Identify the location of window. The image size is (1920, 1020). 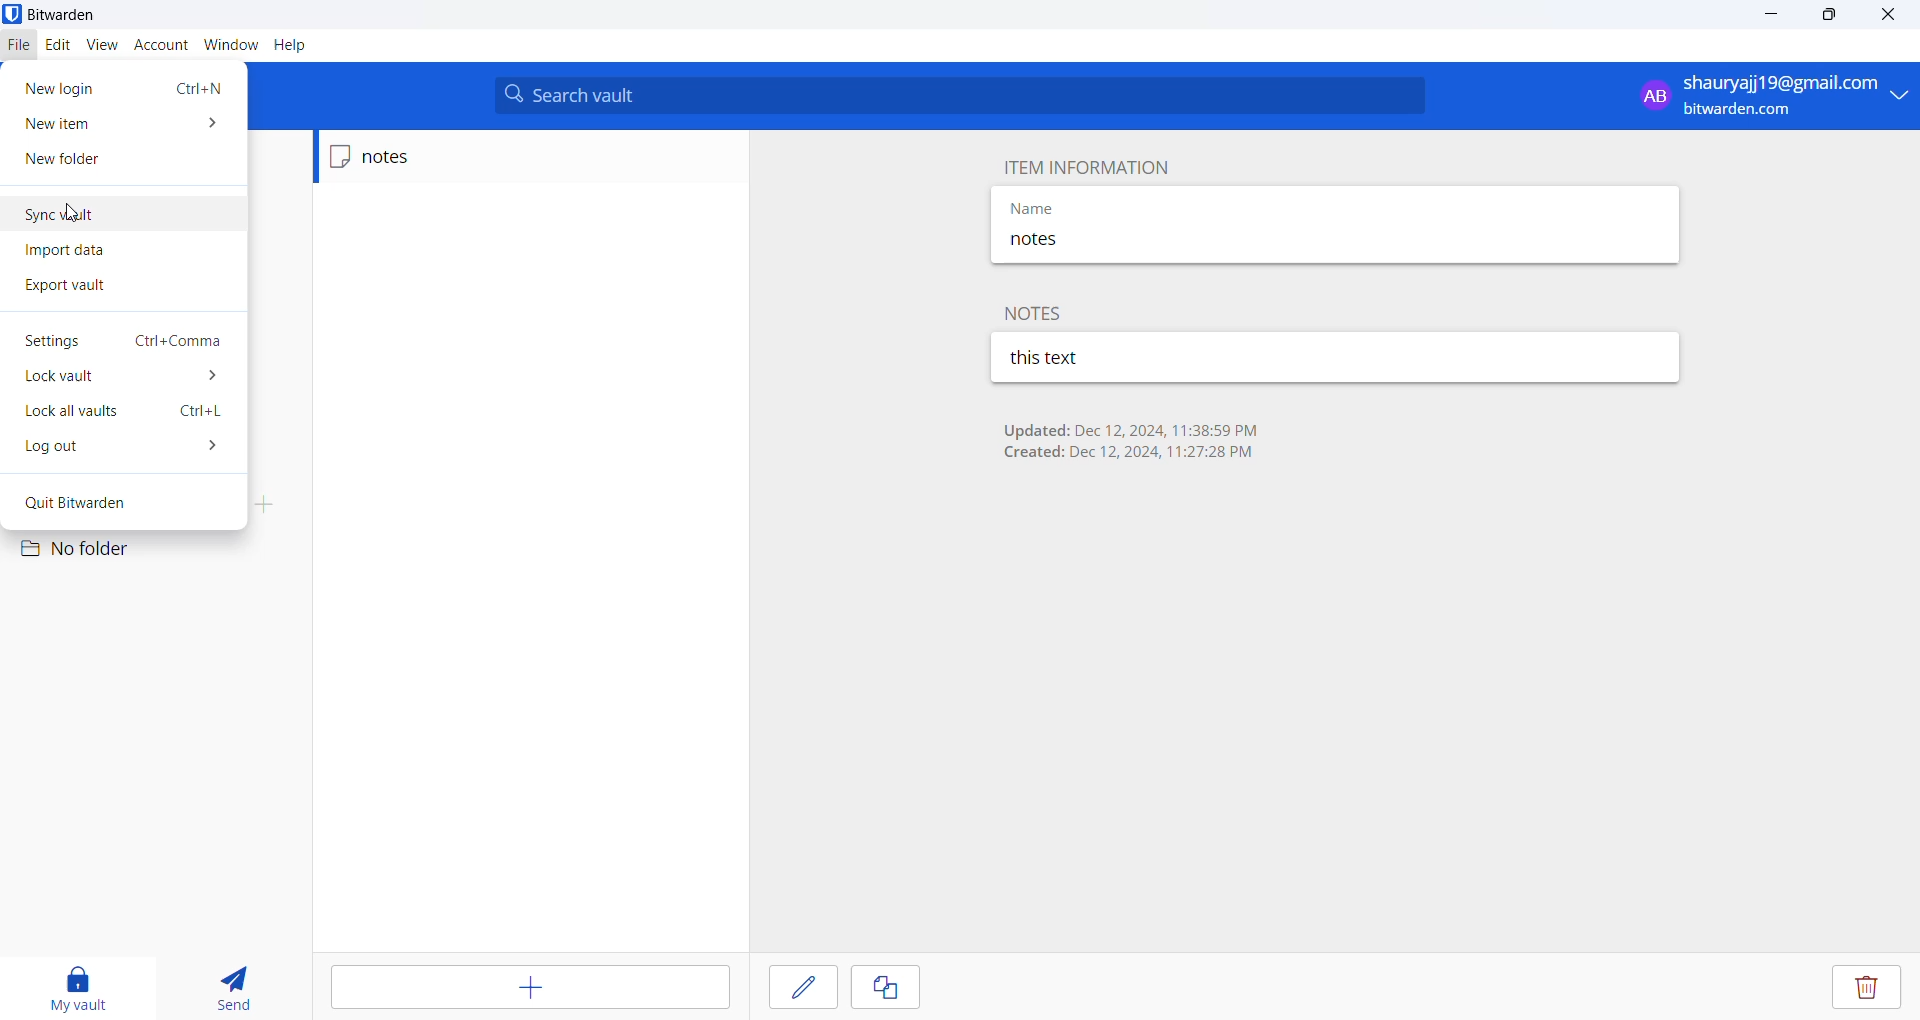
(227, 47).